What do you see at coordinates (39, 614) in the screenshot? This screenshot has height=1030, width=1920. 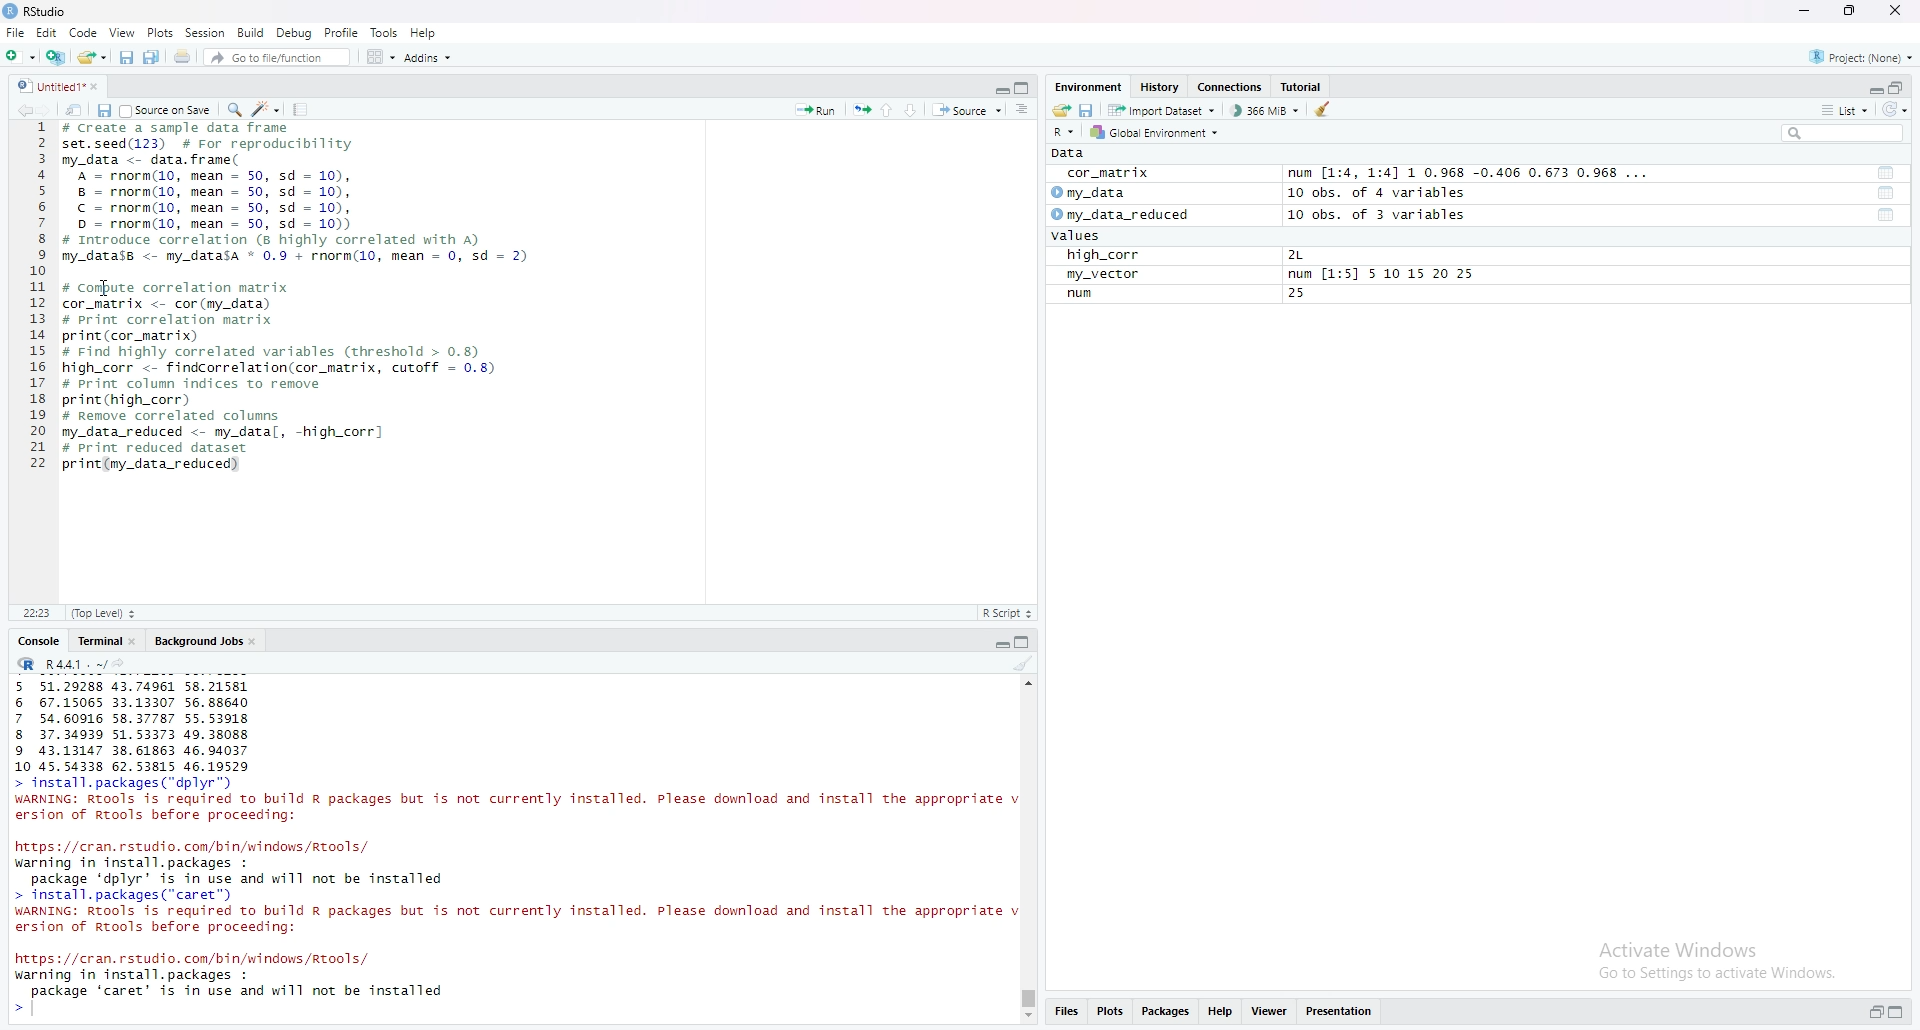 I see `11:1` at bounding box center [39, 614].